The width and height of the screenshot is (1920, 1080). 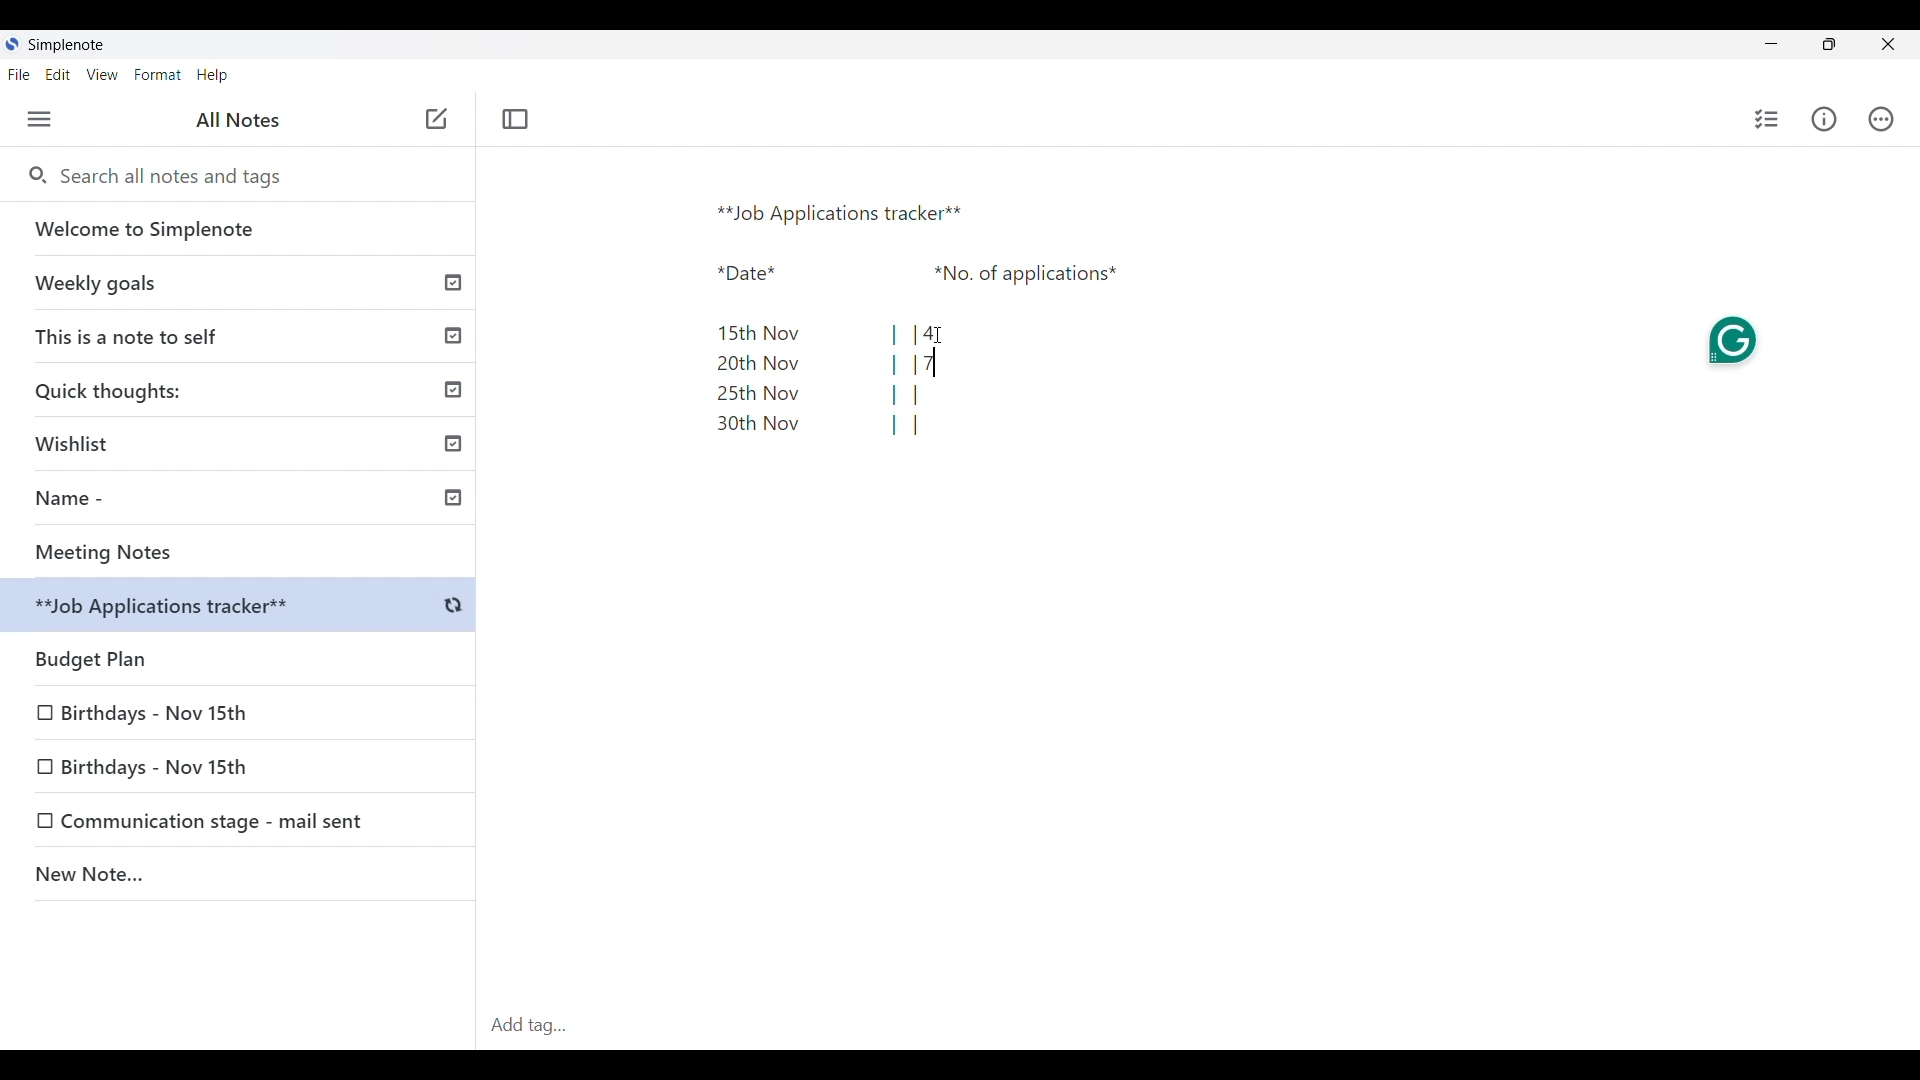 What do you see at coordinates (58, 74) in the screenshot?
I see `Edit` at bounding box center [58, 74].